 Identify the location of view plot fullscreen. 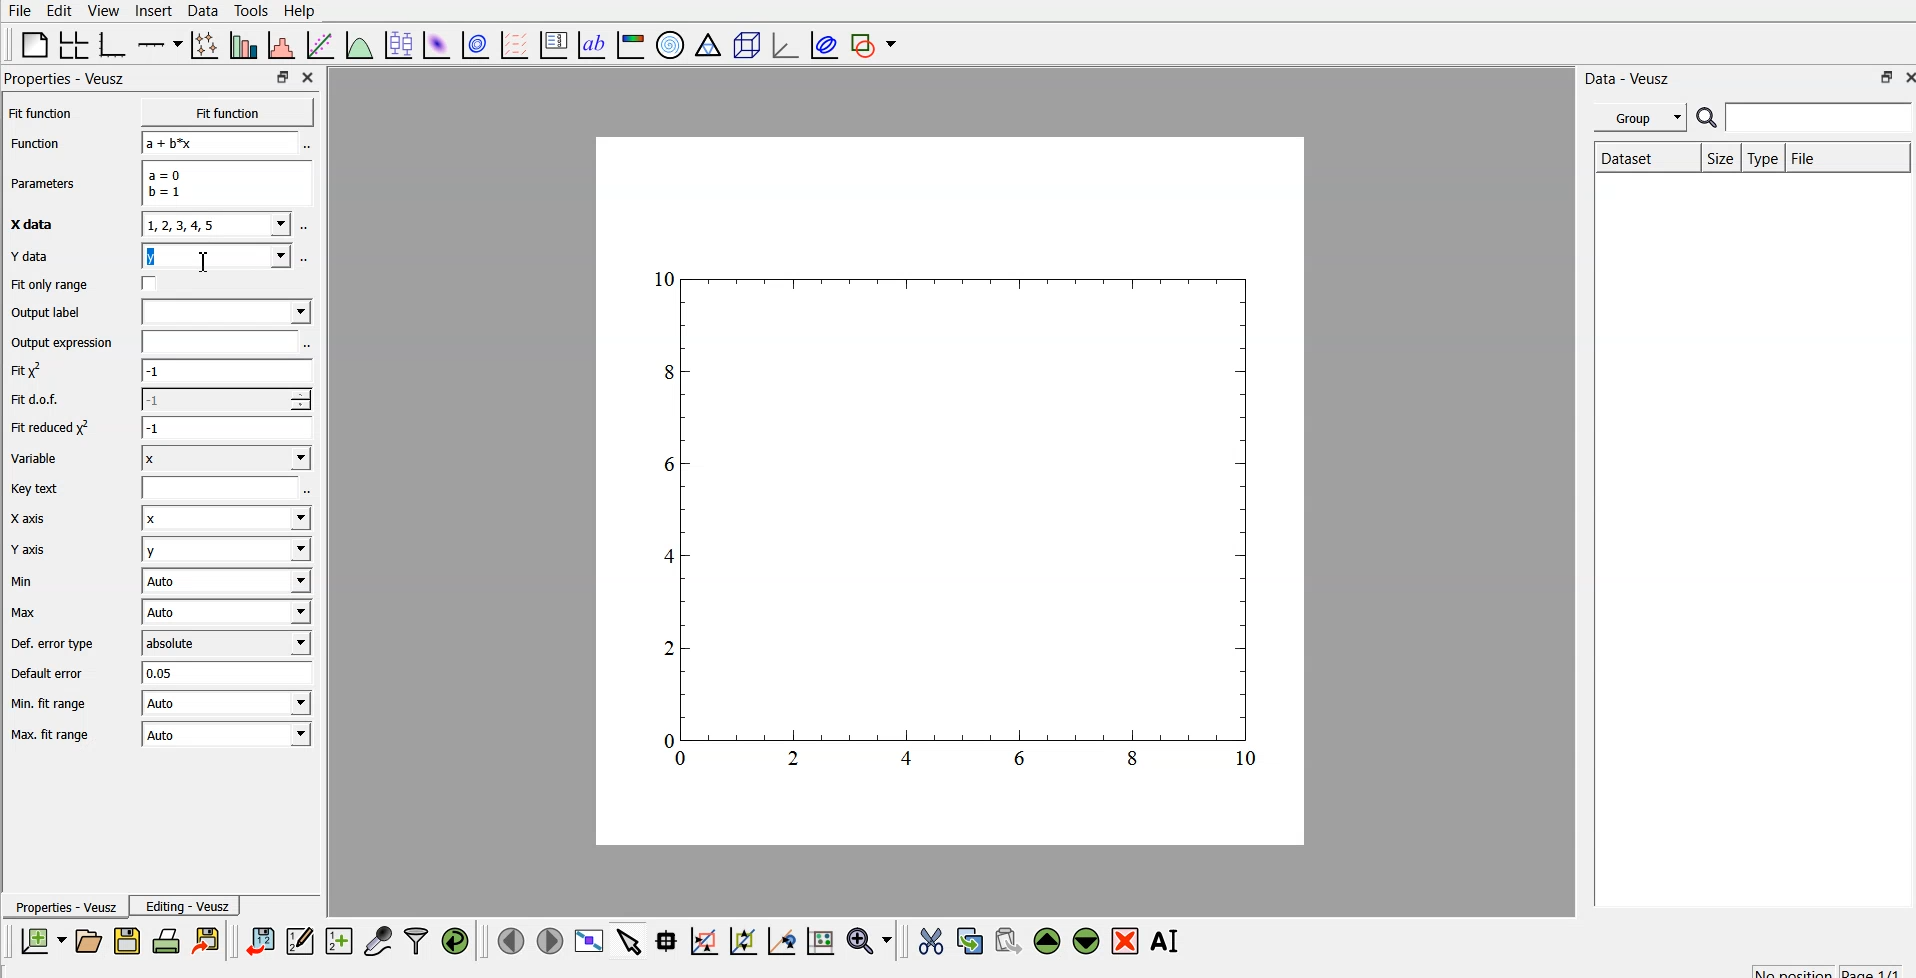
(591, 943).